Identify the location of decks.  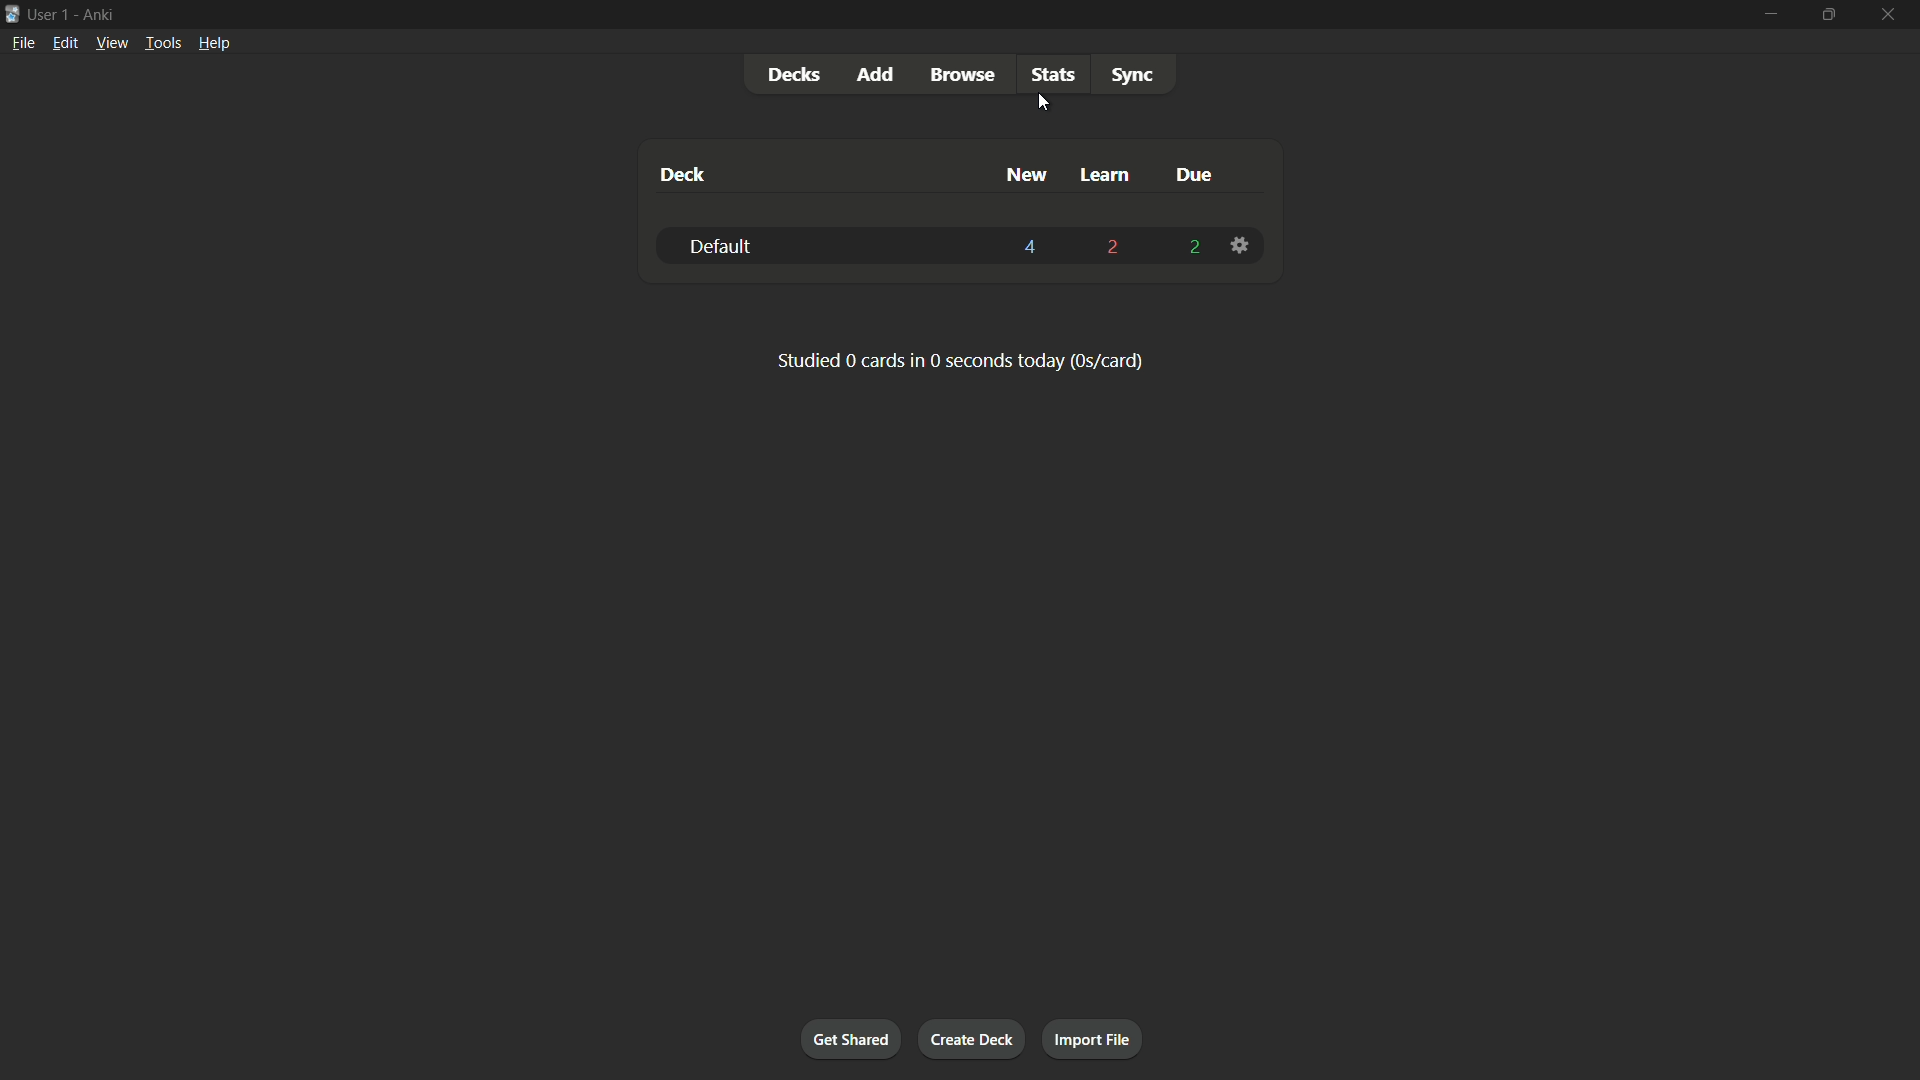
(797, 74).